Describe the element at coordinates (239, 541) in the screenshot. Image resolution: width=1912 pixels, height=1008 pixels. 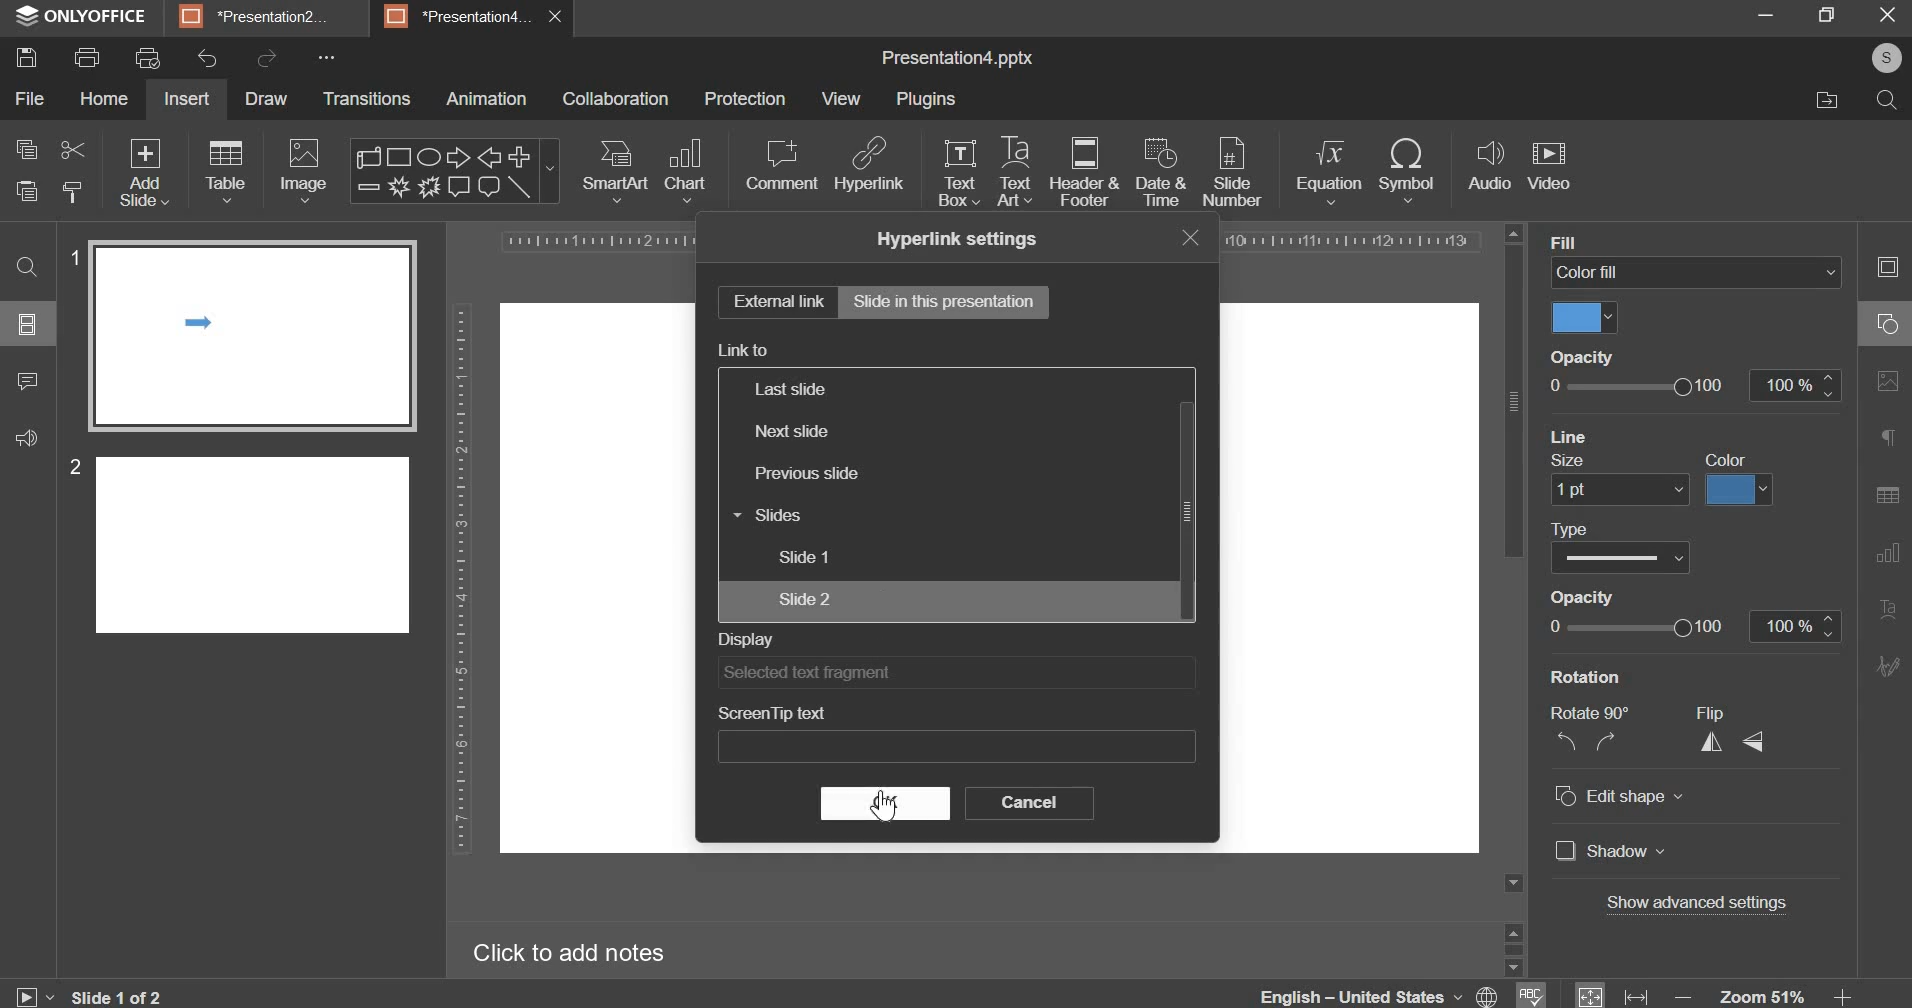
I see `slide 2` at that location.